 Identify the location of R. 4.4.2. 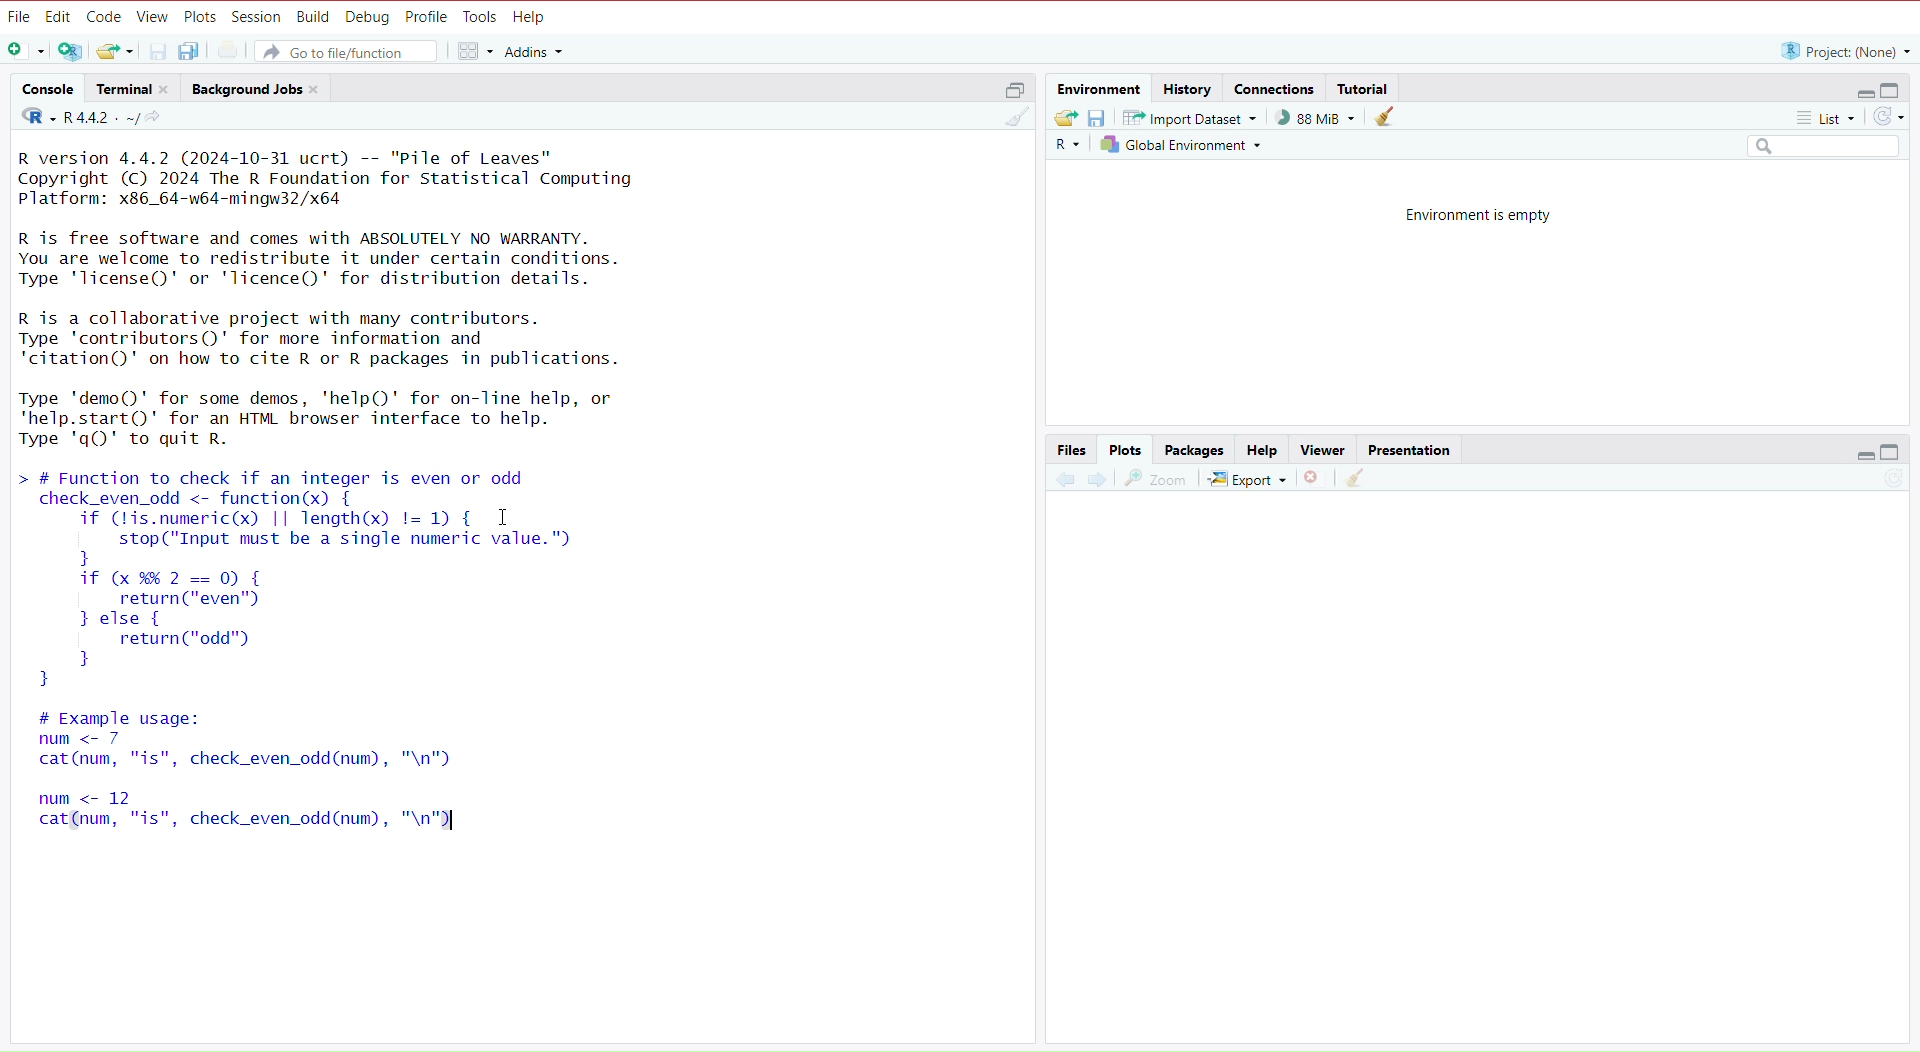
(76, 118).